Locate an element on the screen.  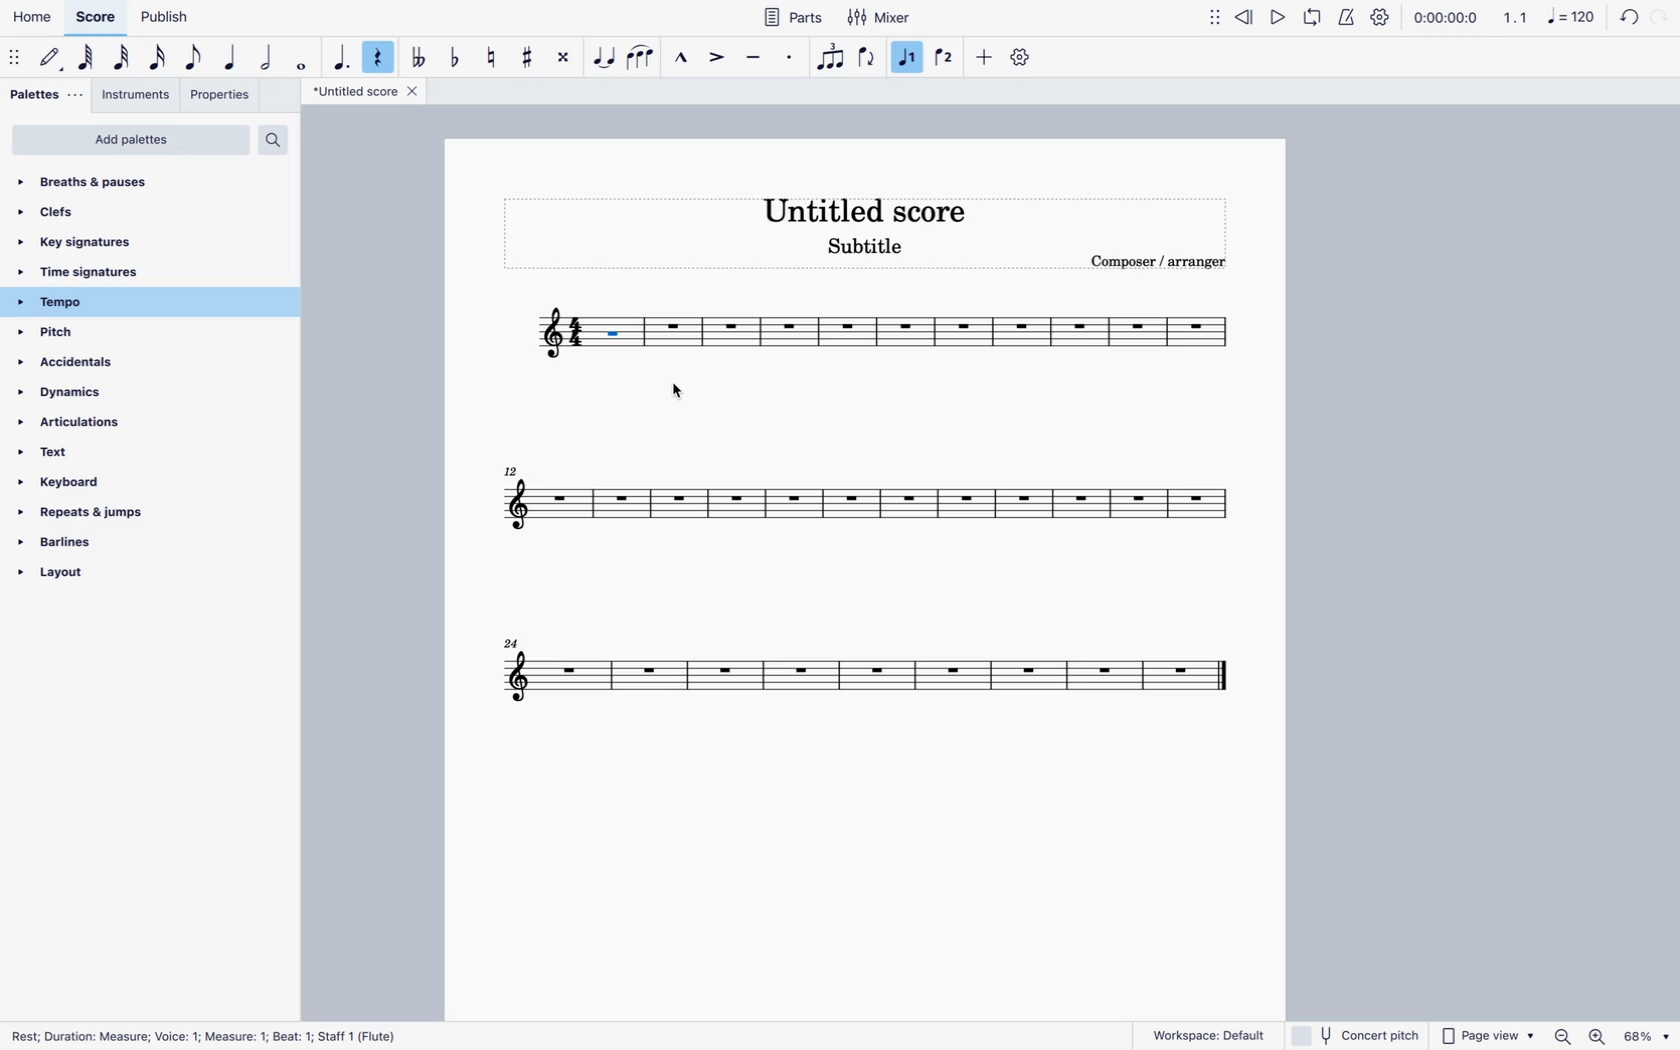
key signatures is located at coordinates (131, 239).